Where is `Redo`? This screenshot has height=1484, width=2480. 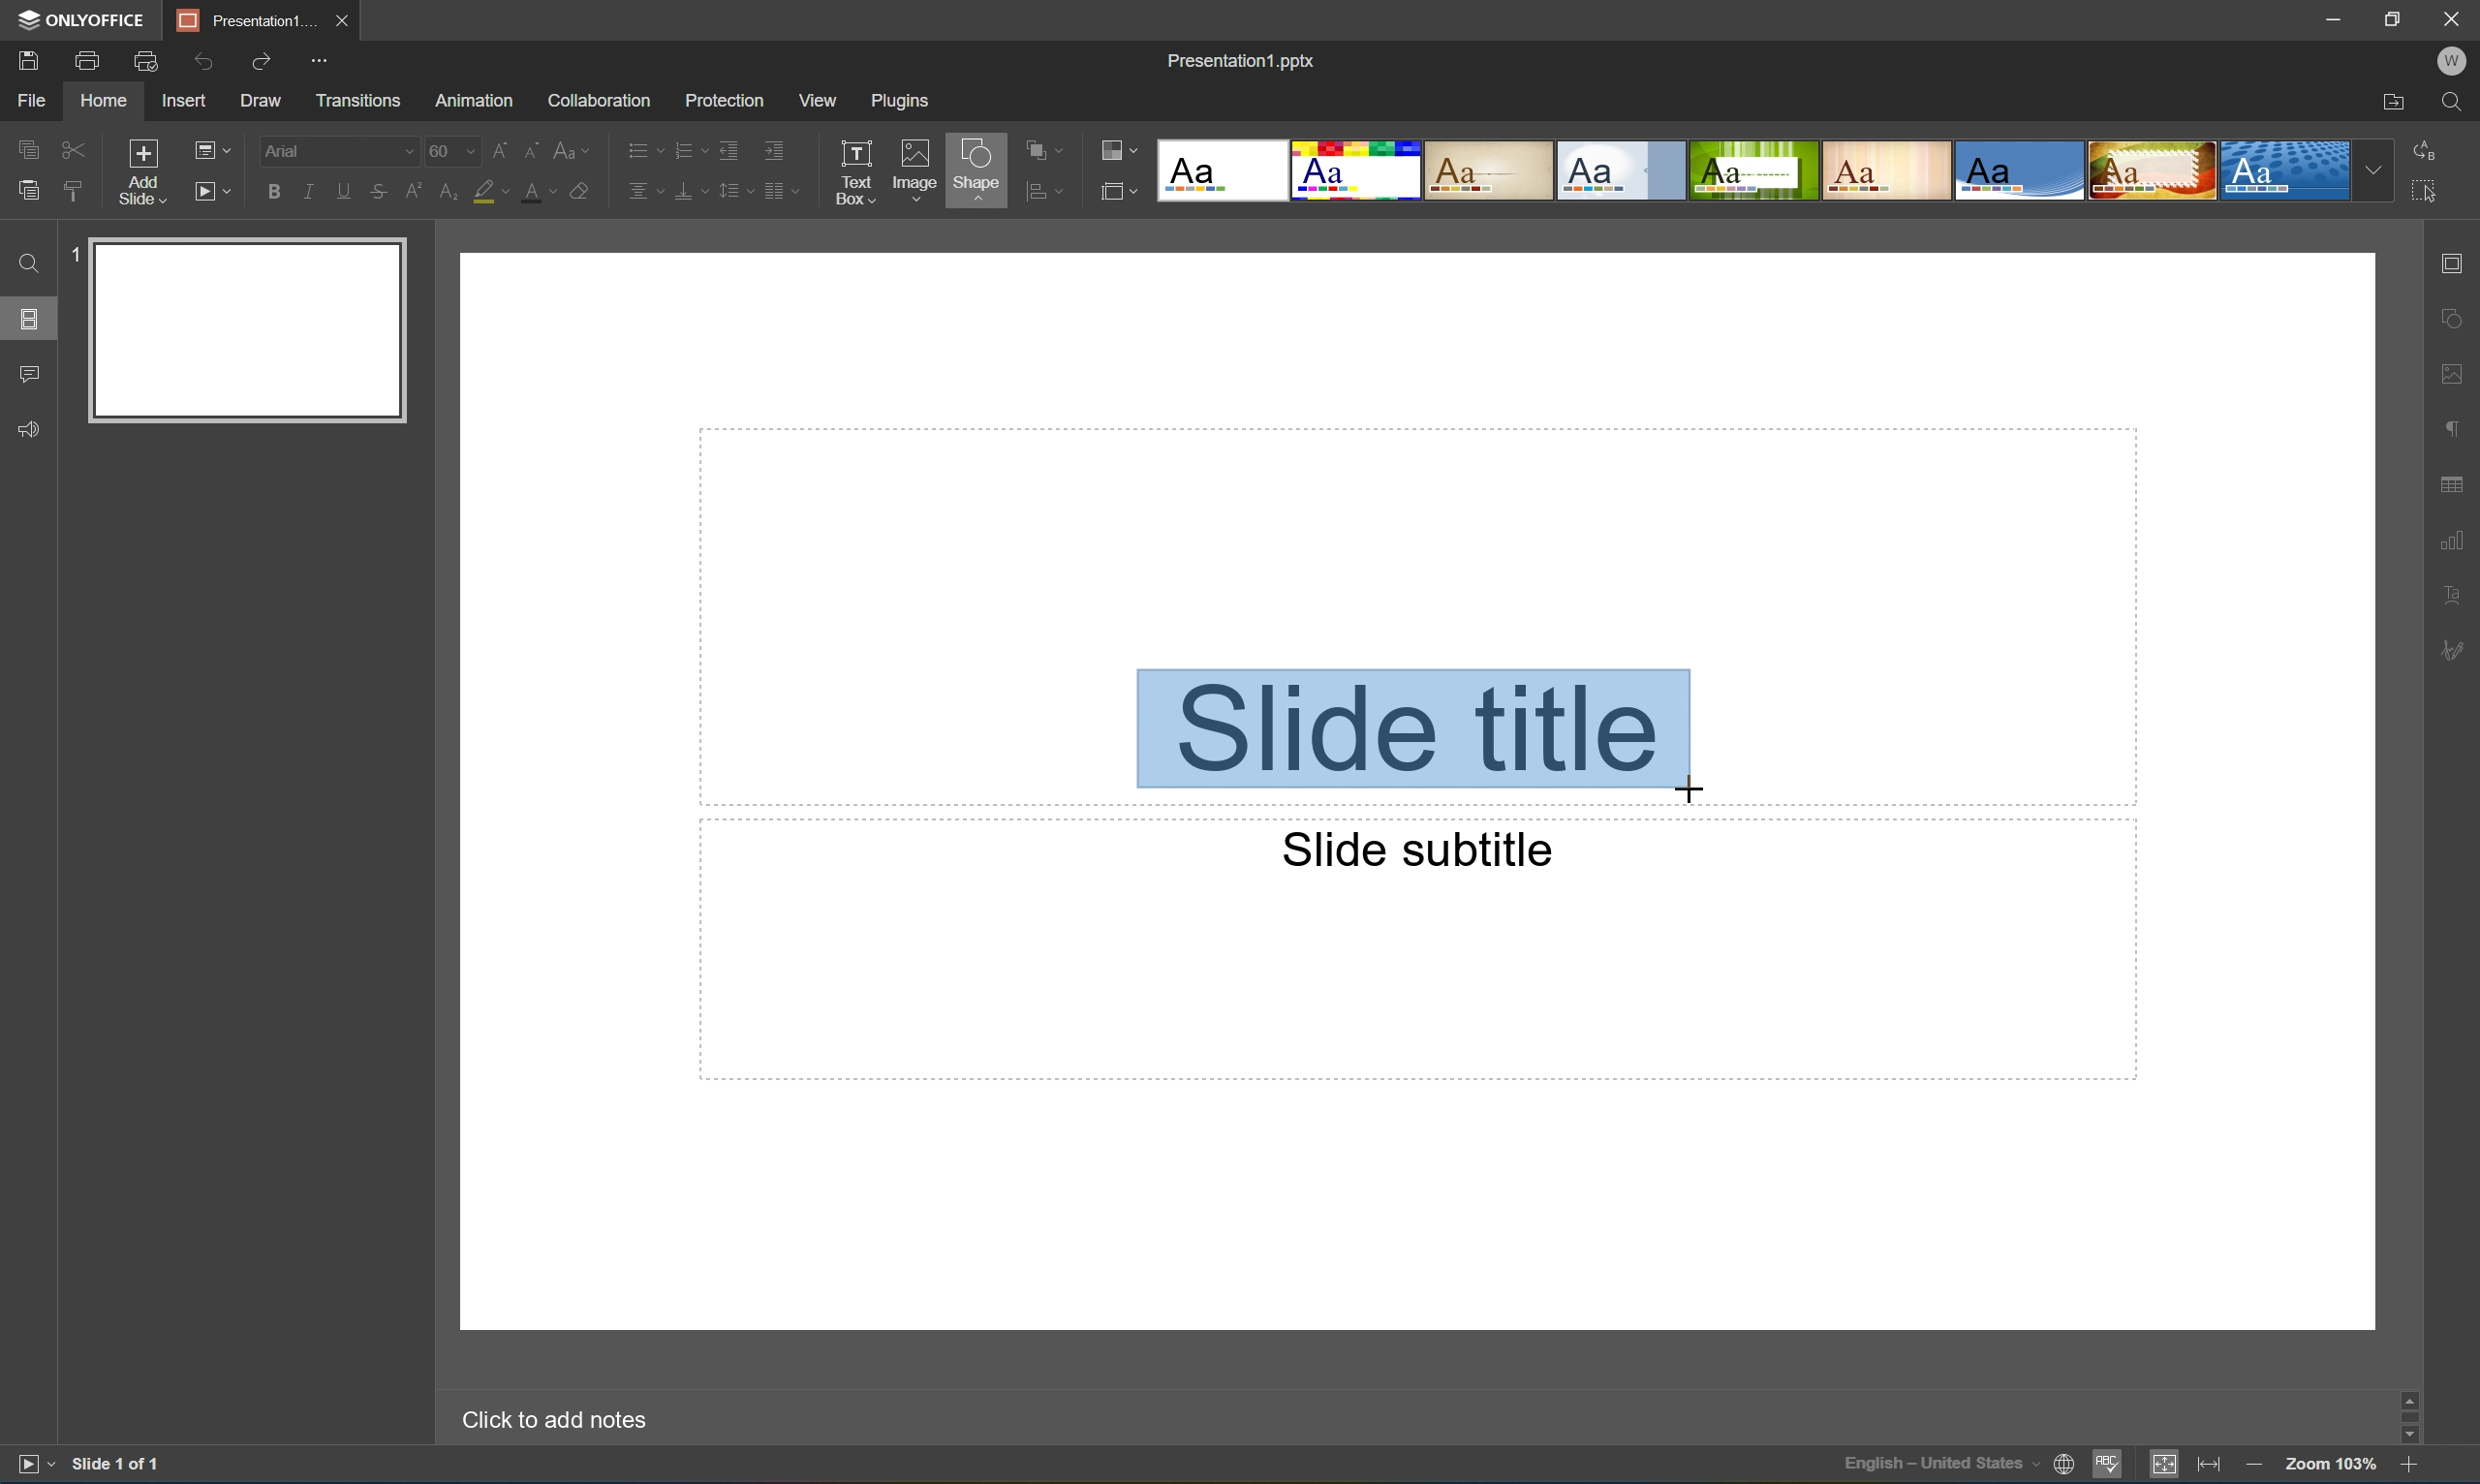 Redo is located at coordinates (262, 59).